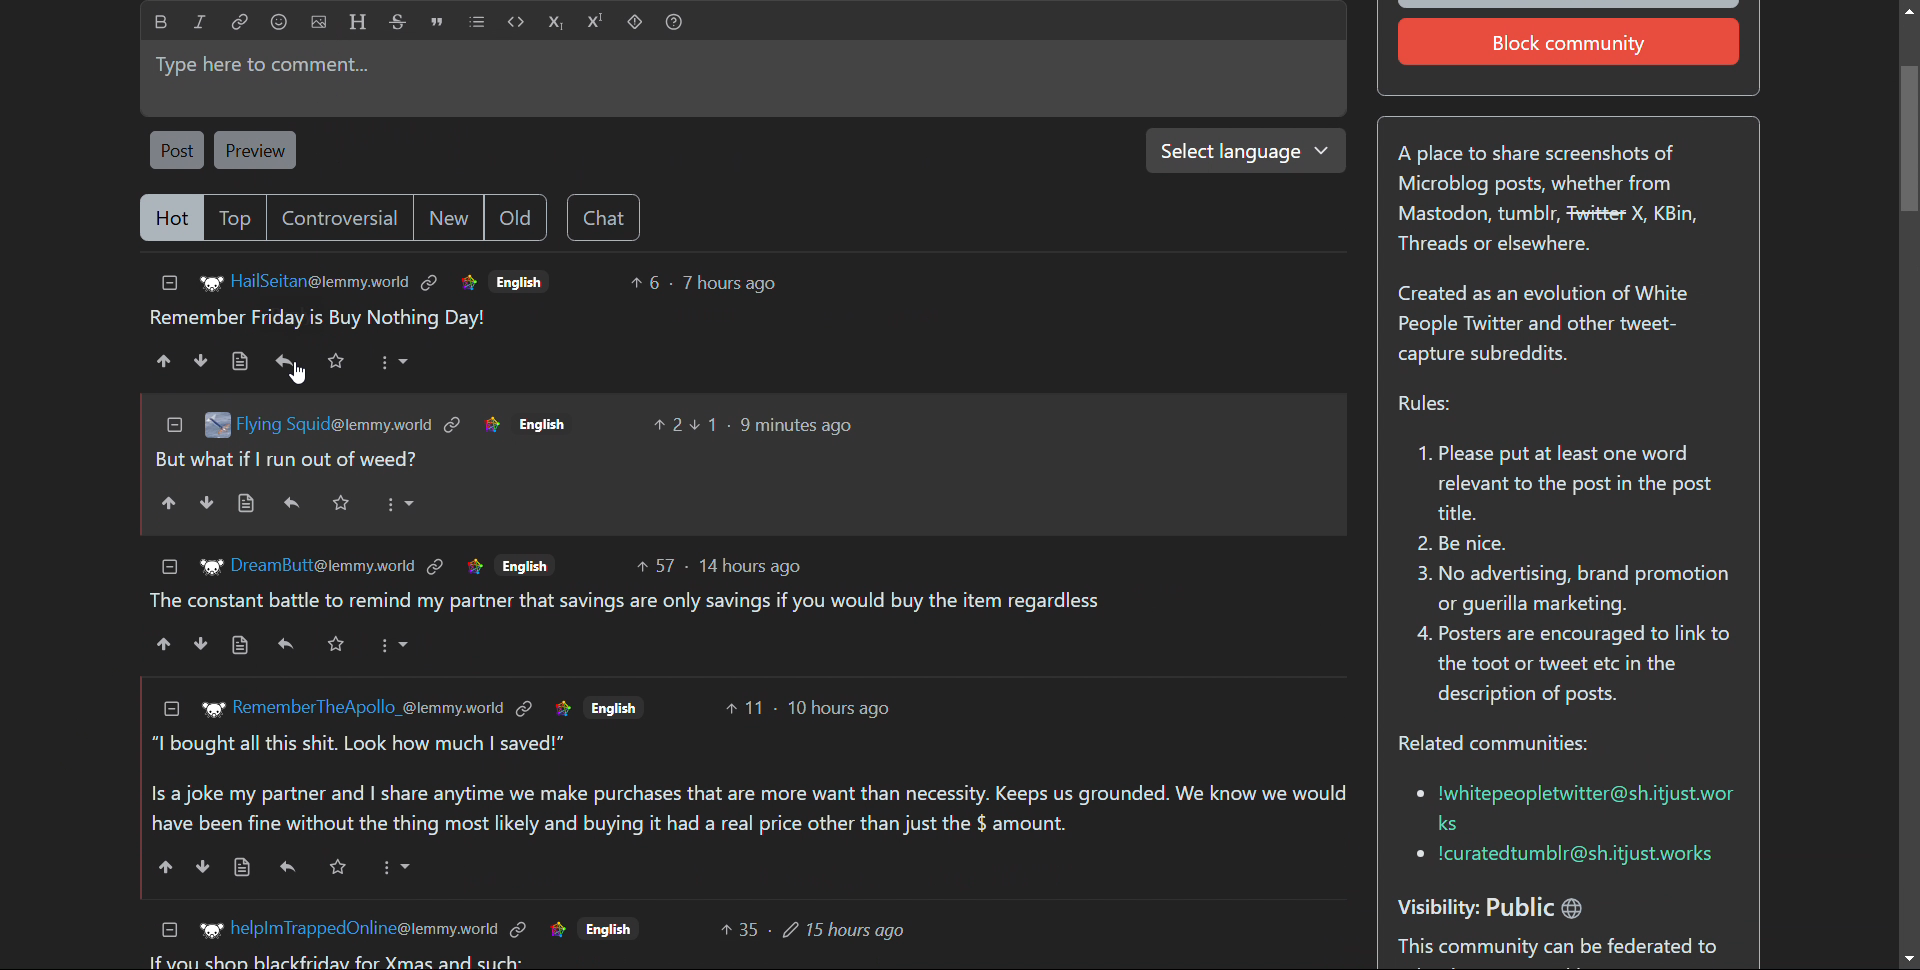 Image resolution: width=1920 pixels, height=970 pixels. Describe the element at coordinates (322, 565) in the screenshot. I see `username` at that location.